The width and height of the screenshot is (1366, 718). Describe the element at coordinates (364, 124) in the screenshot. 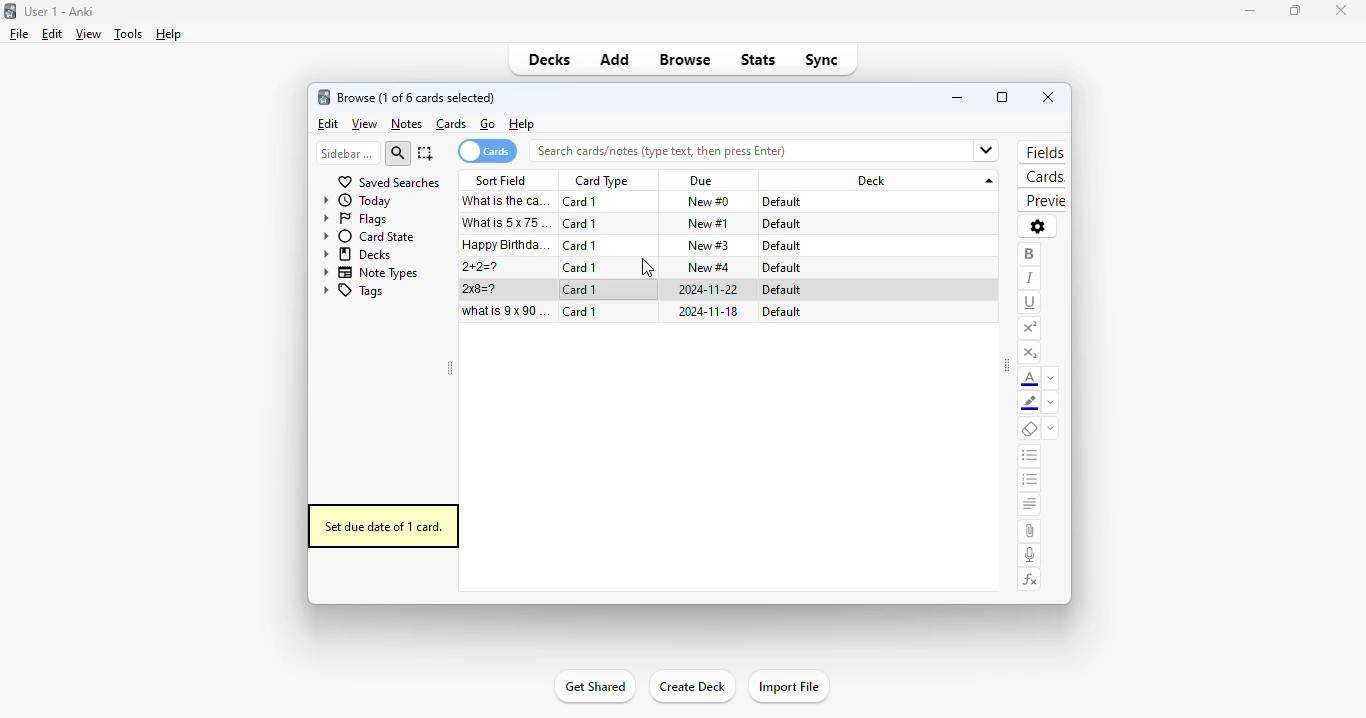

I see `view` at that location.